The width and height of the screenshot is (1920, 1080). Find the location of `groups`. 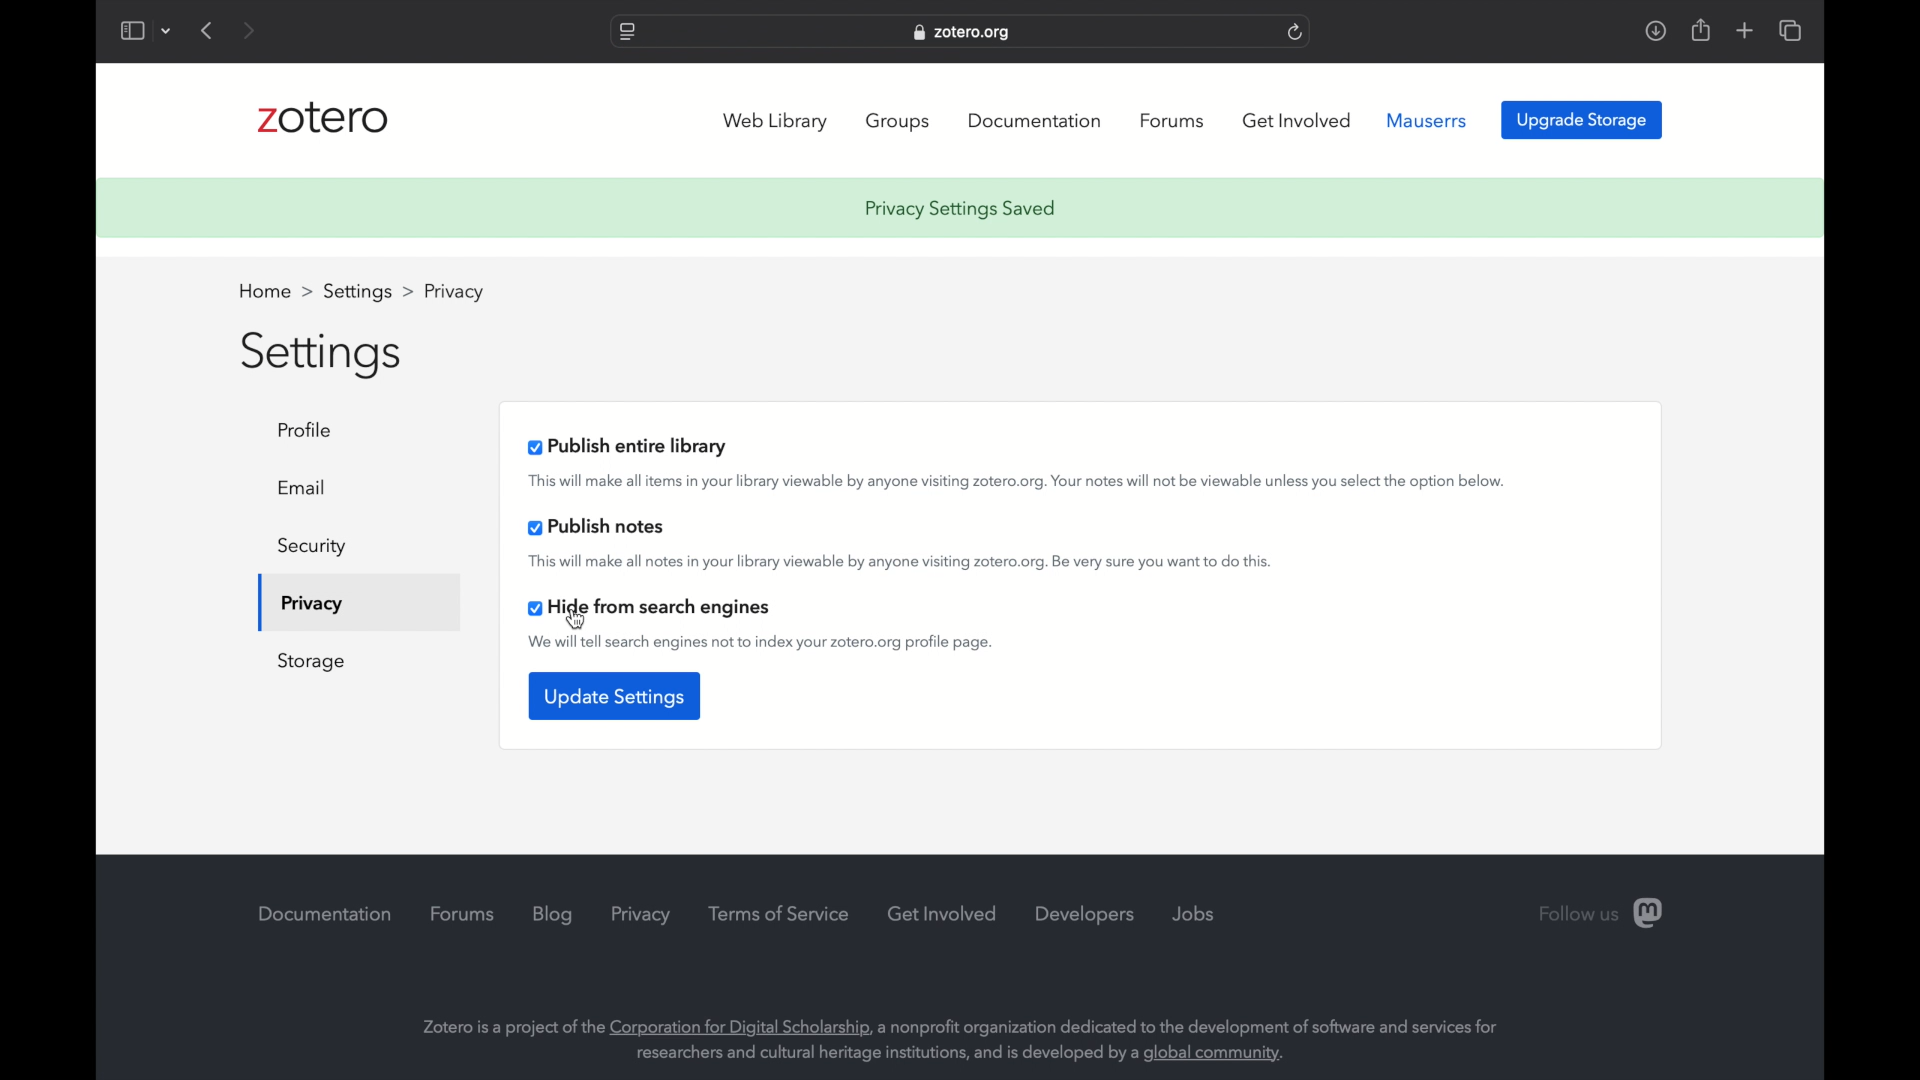

groups is located at coordinates (900, 121).